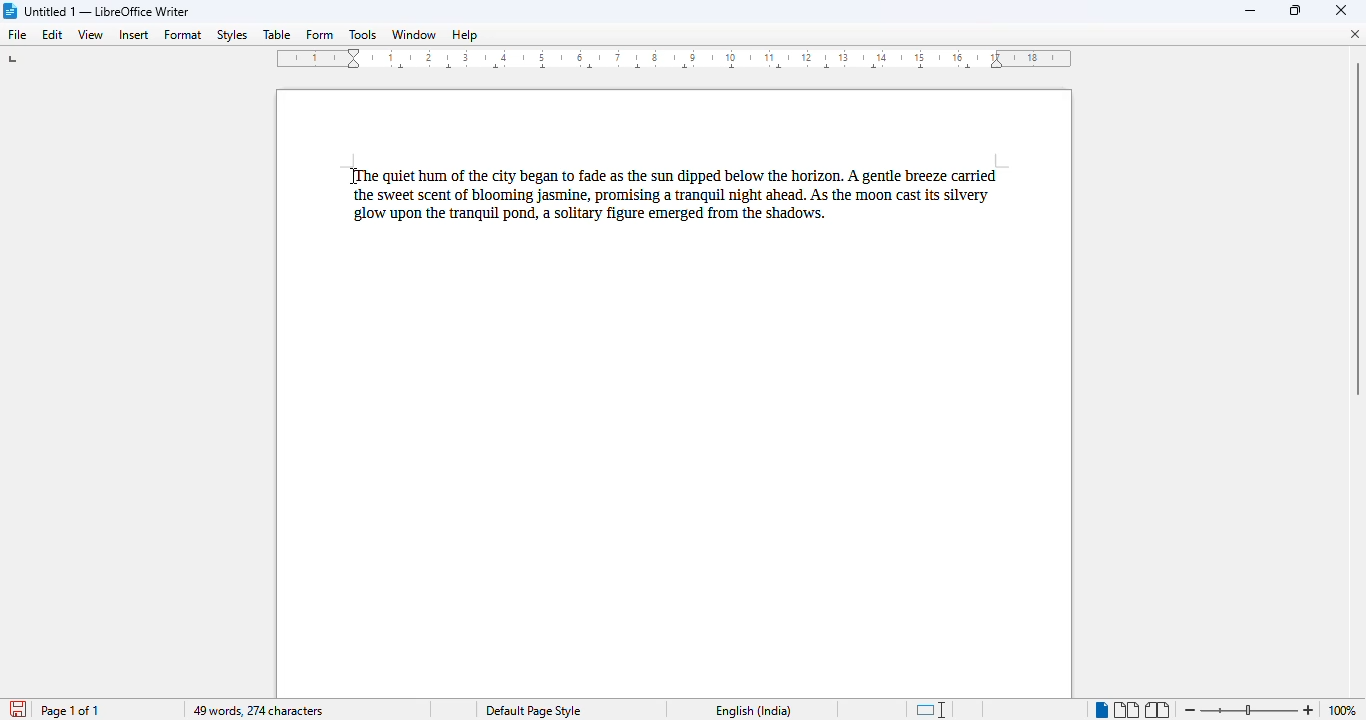 The image size is (1366, 720). Describe the element at coordinates (10, 11) in the screenshot. I see `logo` at that location.